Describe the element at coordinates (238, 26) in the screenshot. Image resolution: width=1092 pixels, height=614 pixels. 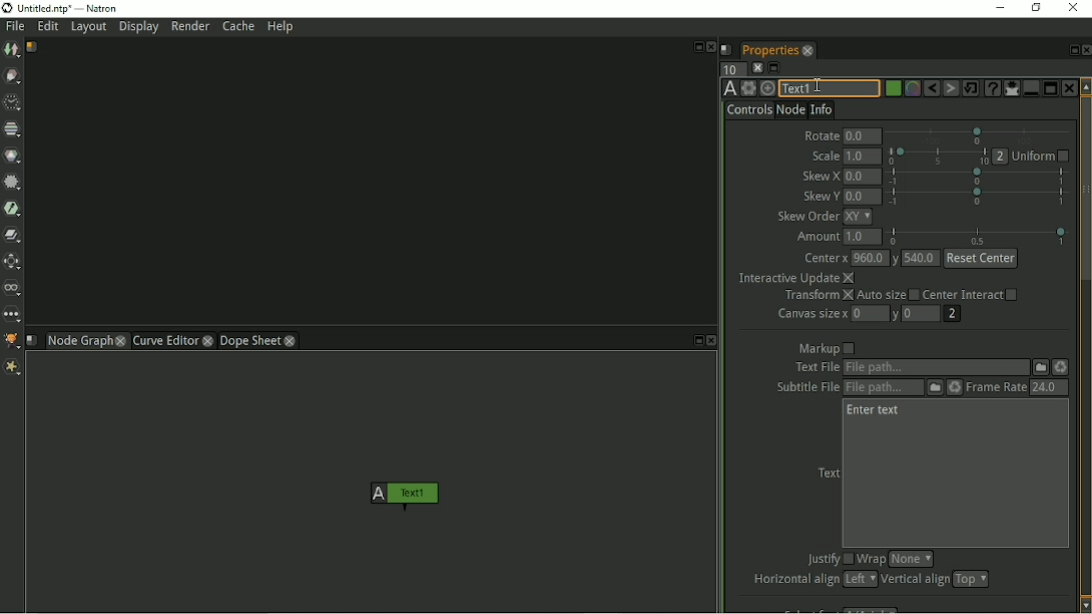
I see `Cache` at that location.